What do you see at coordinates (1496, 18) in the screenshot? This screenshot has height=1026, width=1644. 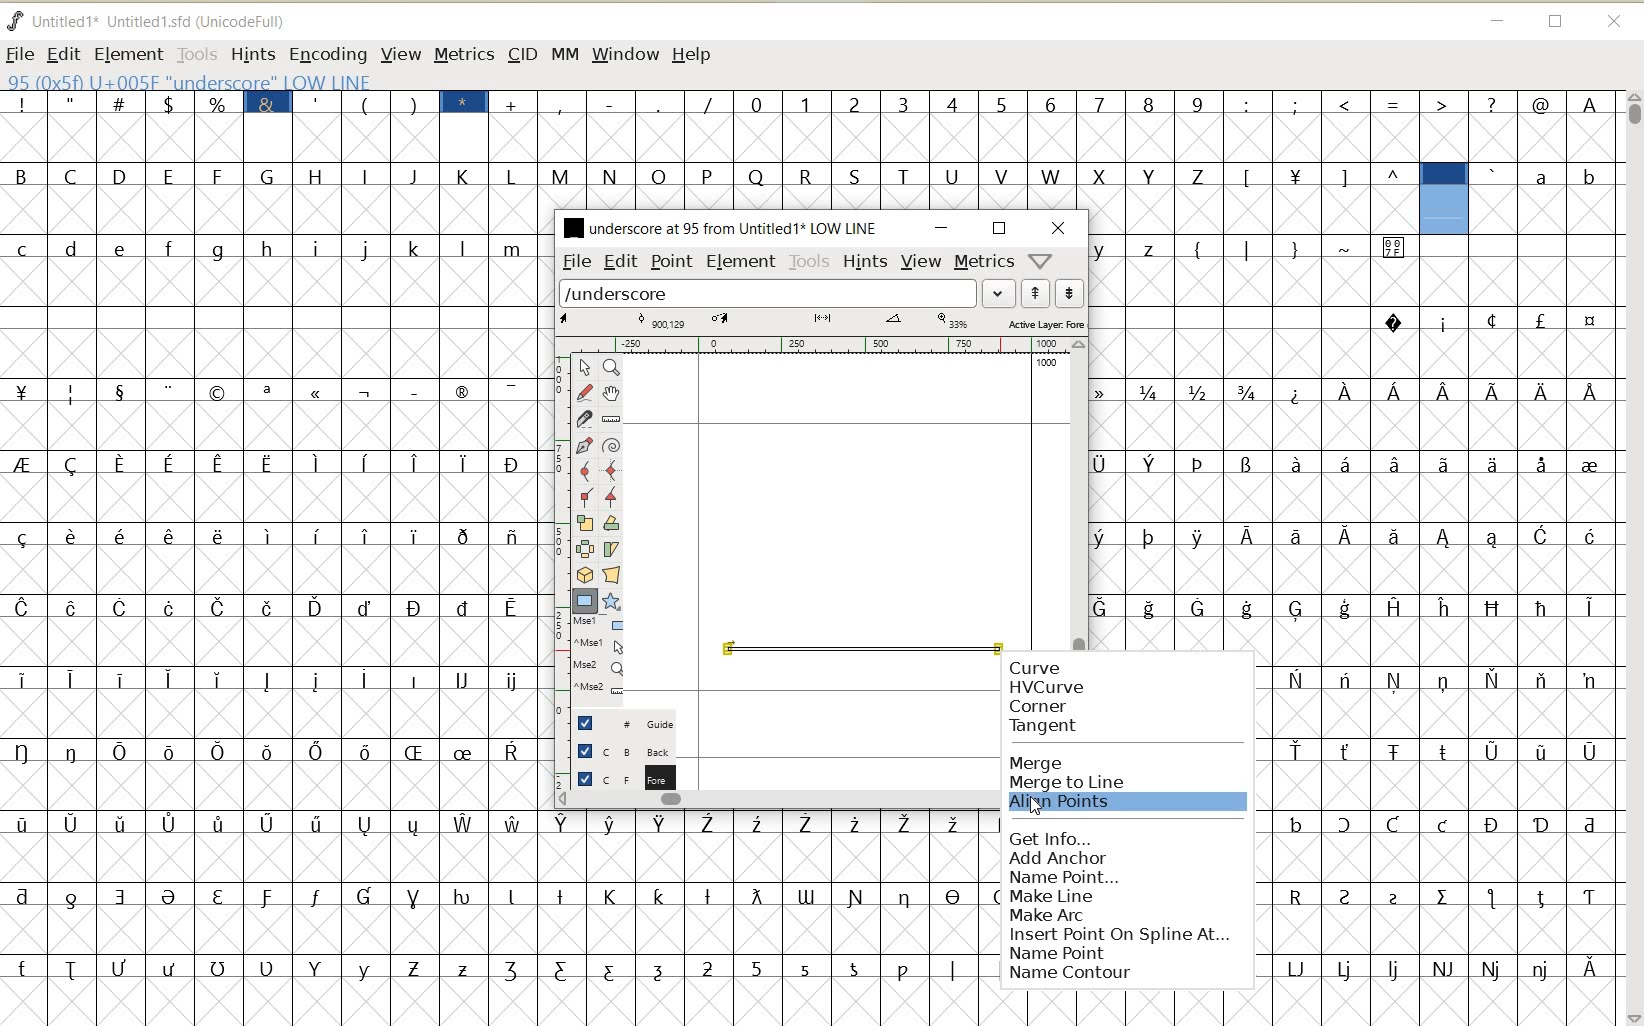 I see `MINIMIZE` at bounding box center [1496, 18].